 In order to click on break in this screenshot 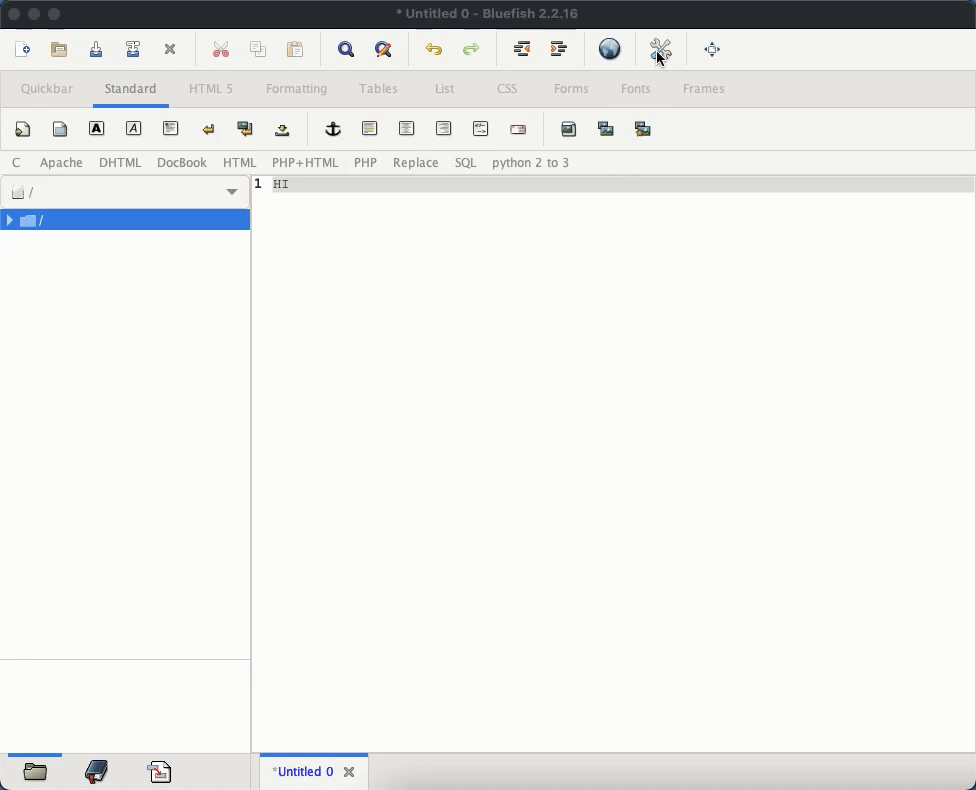, I will do `click(210, 128)`.